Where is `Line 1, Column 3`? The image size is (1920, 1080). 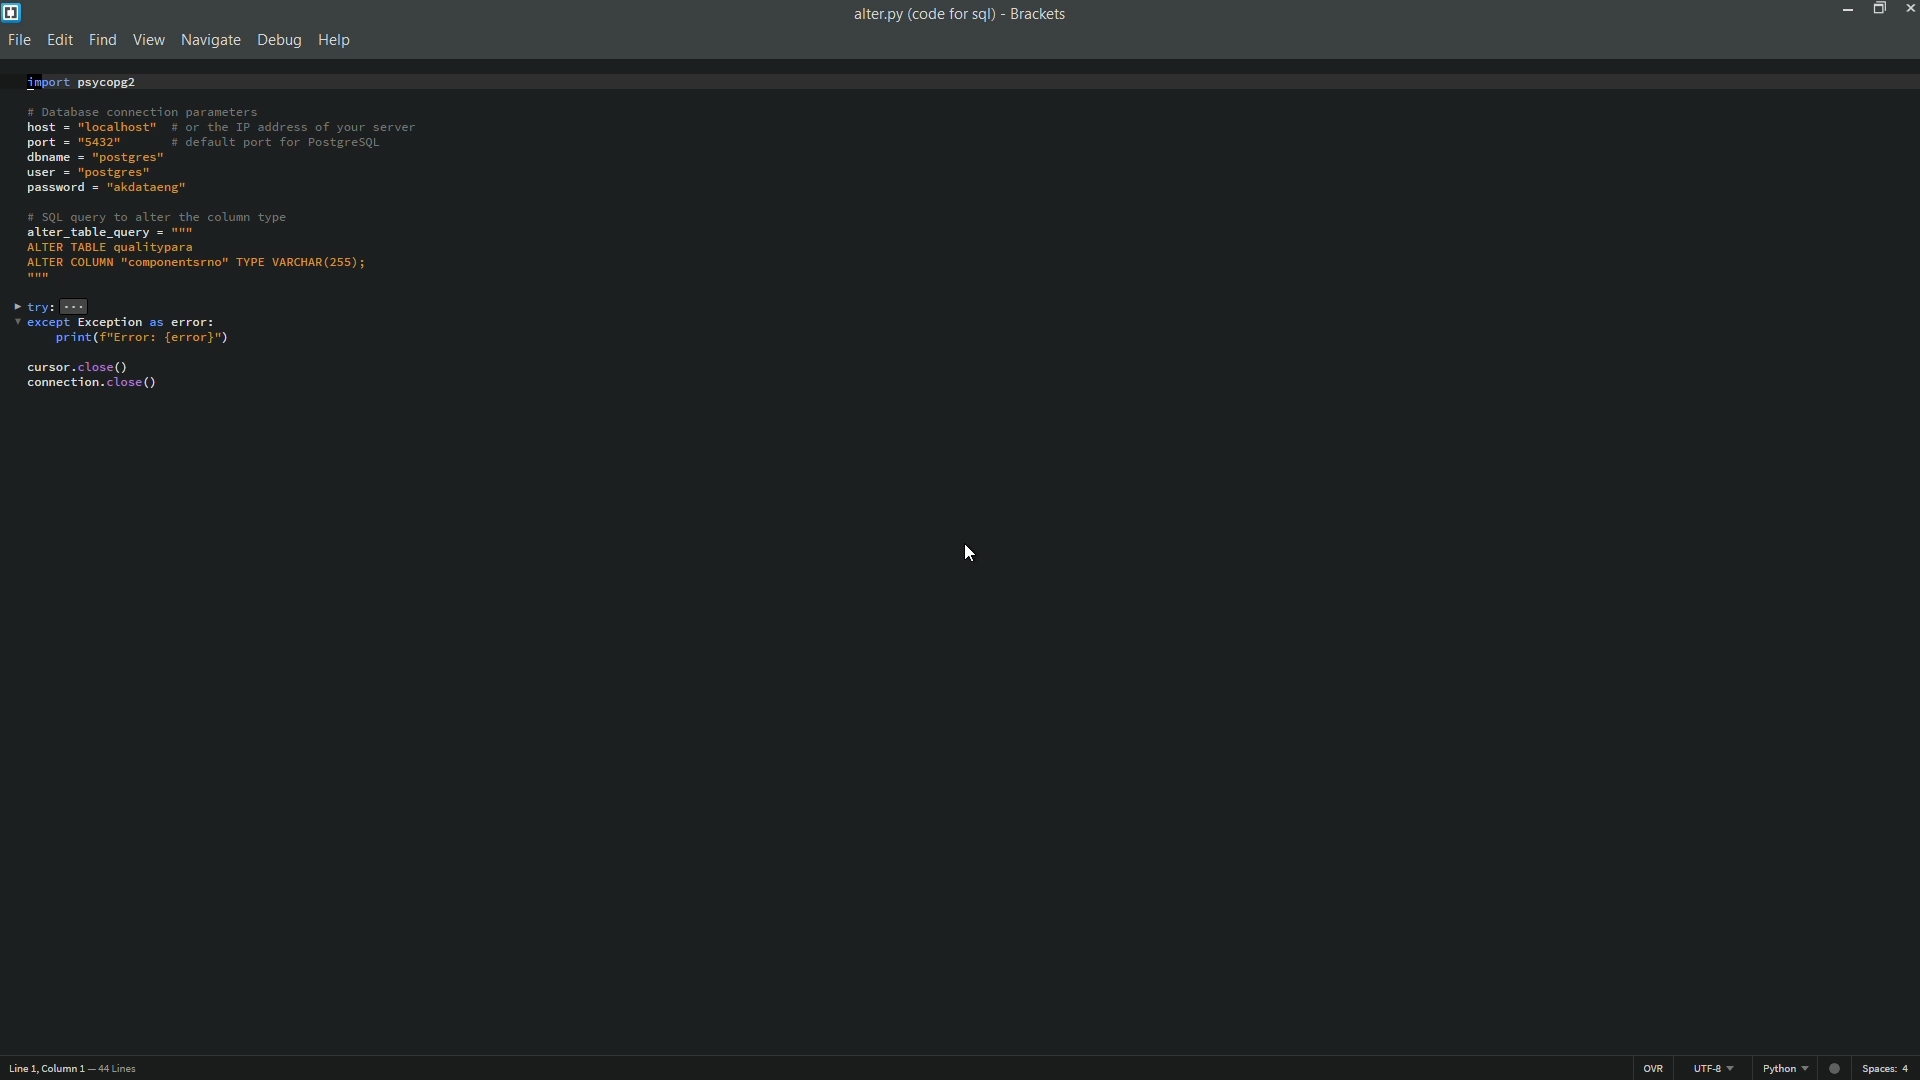 Line 1, Column 3 is located at coordinates (43, 1071).